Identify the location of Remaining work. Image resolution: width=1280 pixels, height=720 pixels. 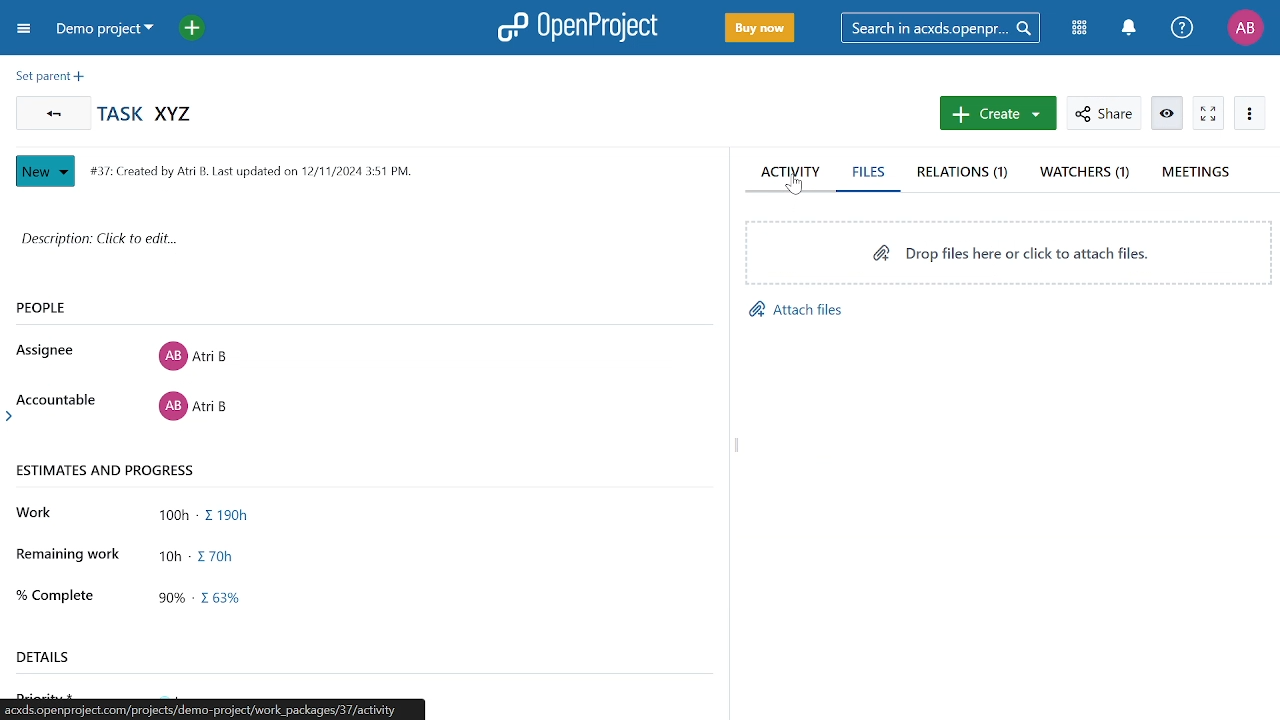
(423, 555).